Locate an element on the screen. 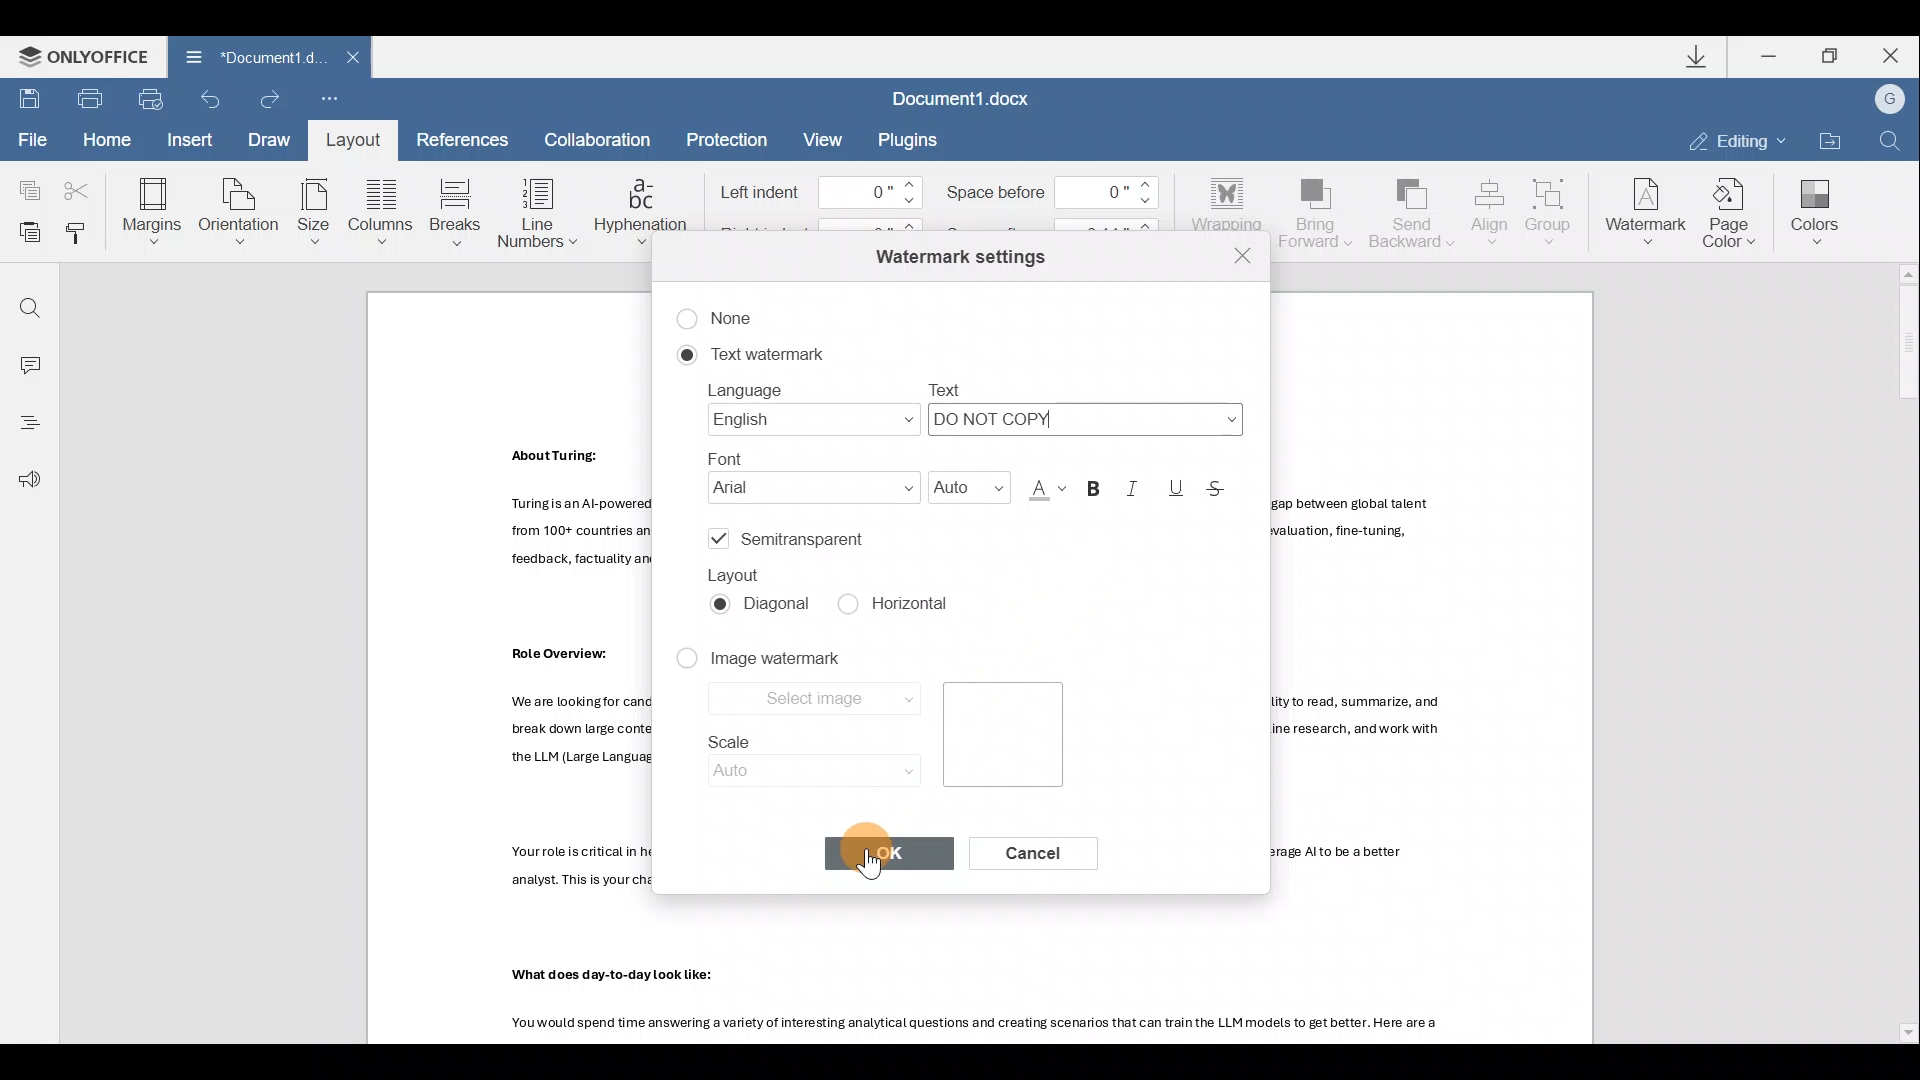 The image size is (1920, 1080). Strikethrough is located at coordinates (1229, 489).